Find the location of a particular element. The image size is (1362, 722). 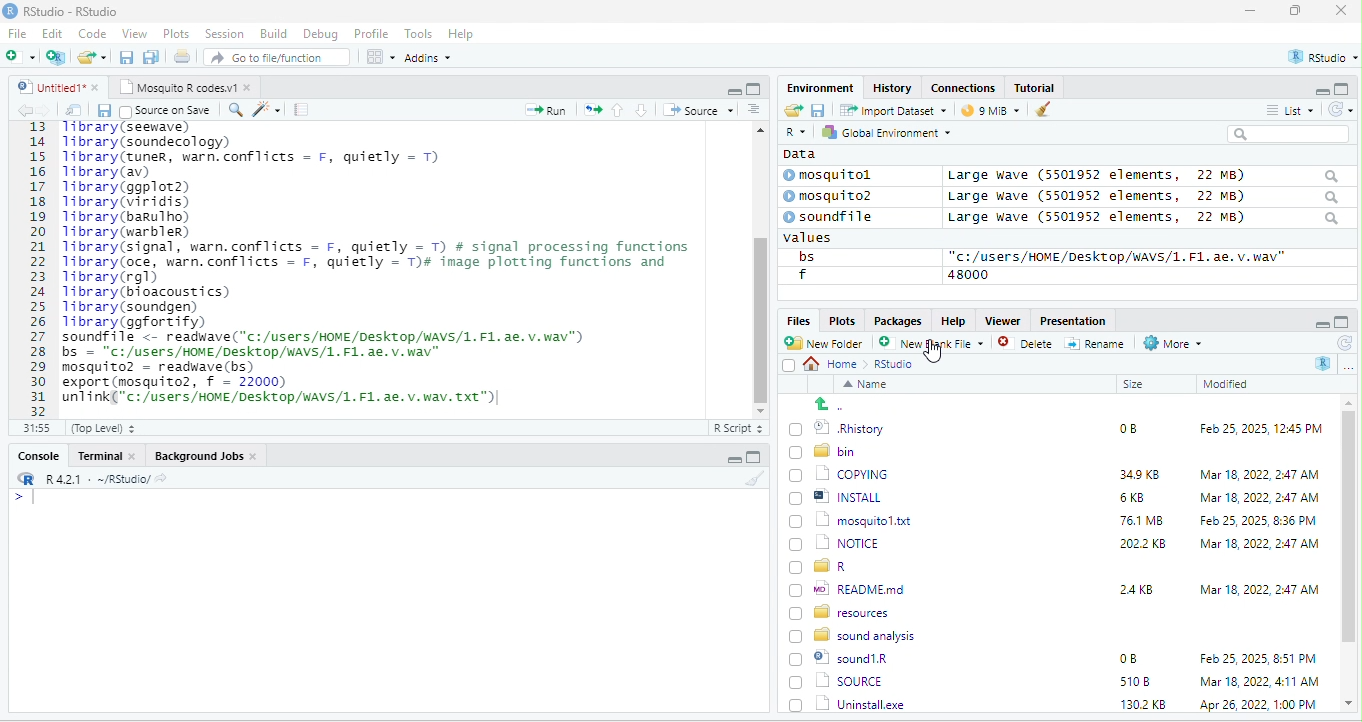

9 mb is located at coordinates (993, 112).